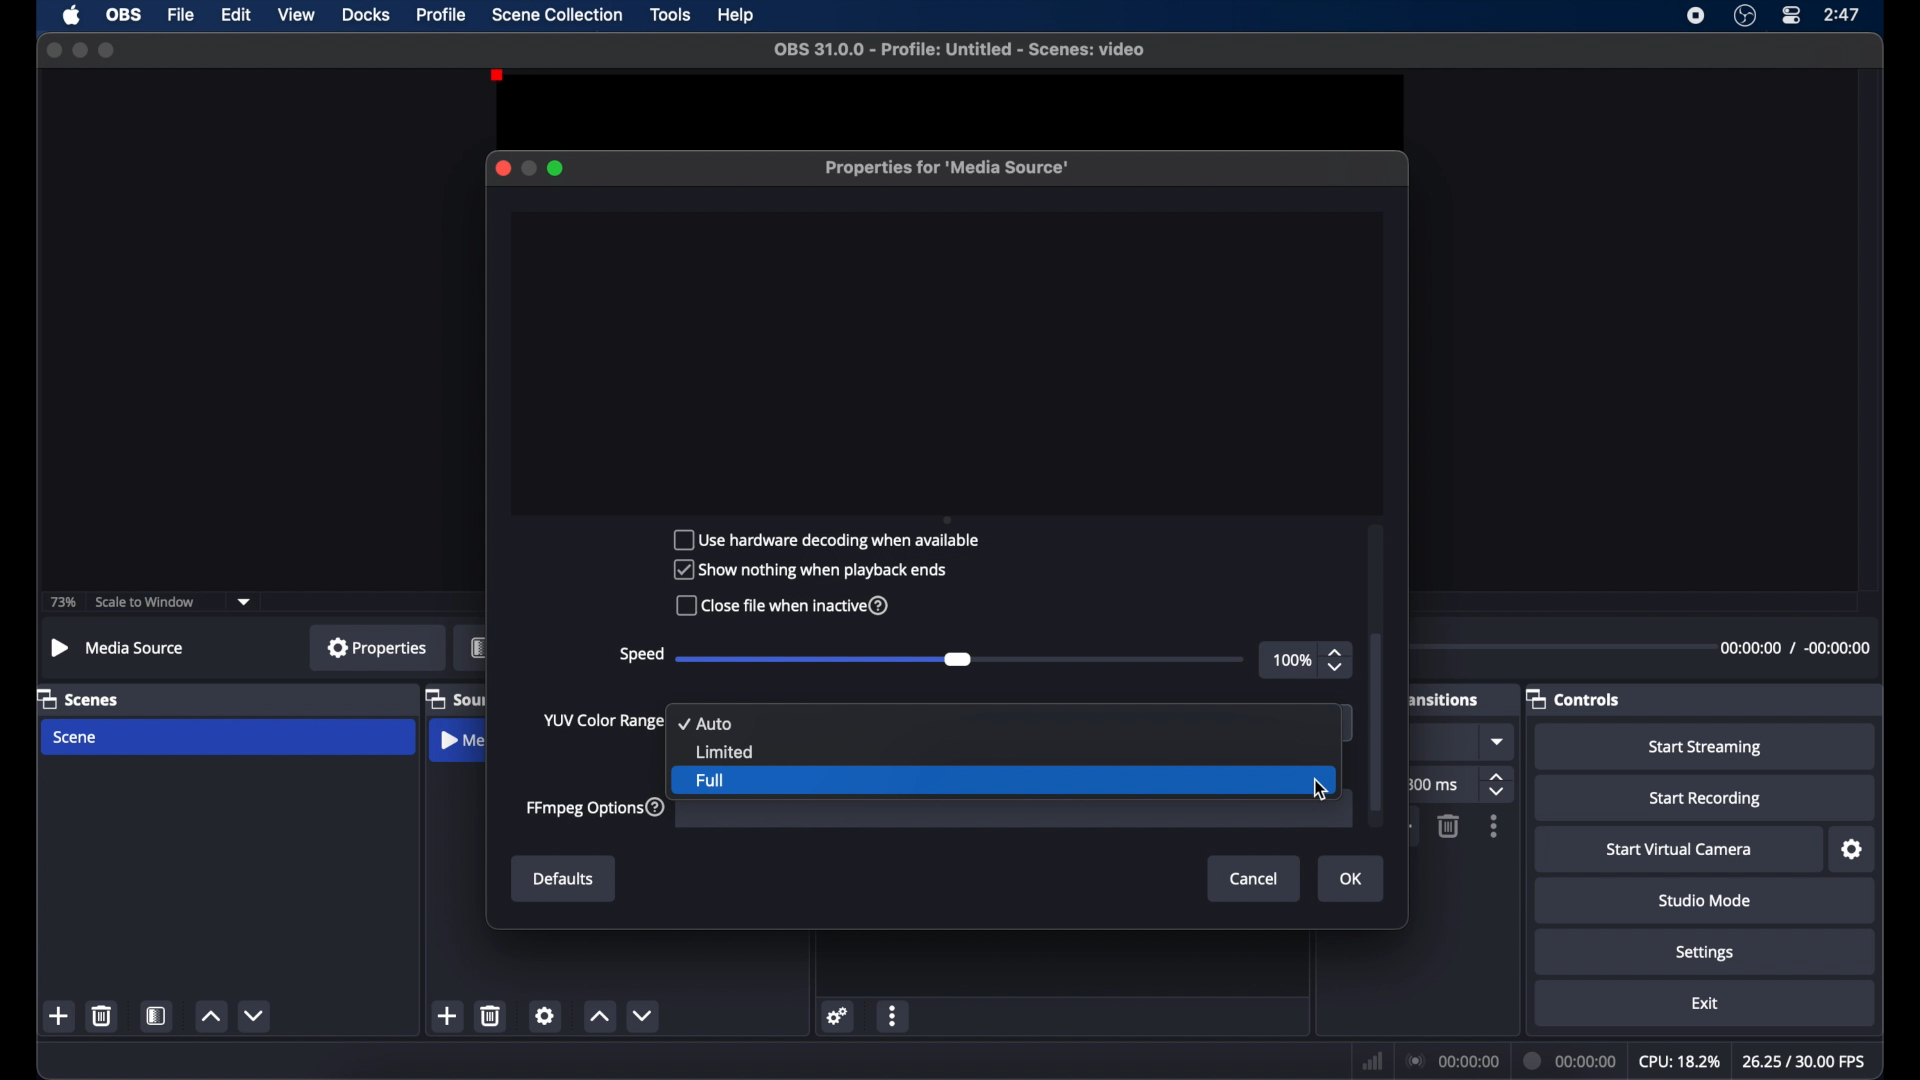 This screenshot has width=1920, height=1080. I want to click on network, so click(1372, 1061).